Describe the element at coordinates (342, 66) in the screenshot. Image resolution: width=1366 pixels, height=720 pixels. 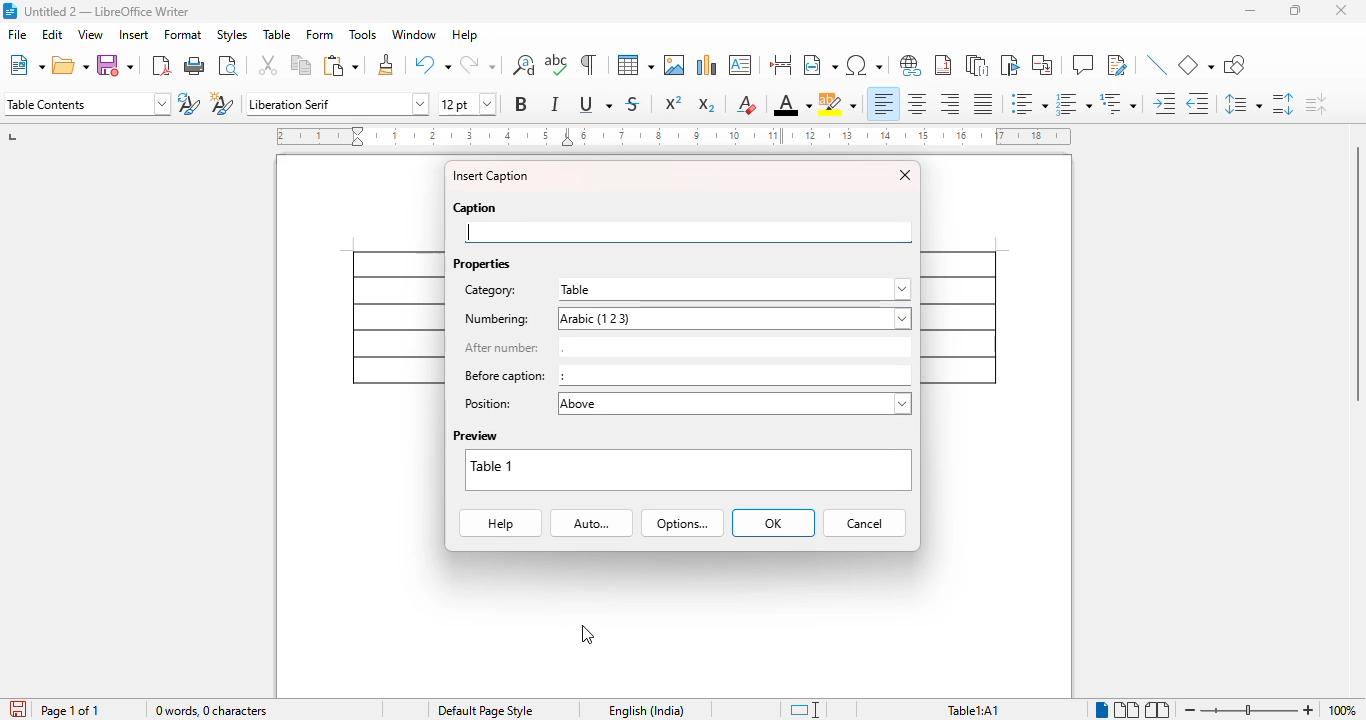
I see `paste` at that location.